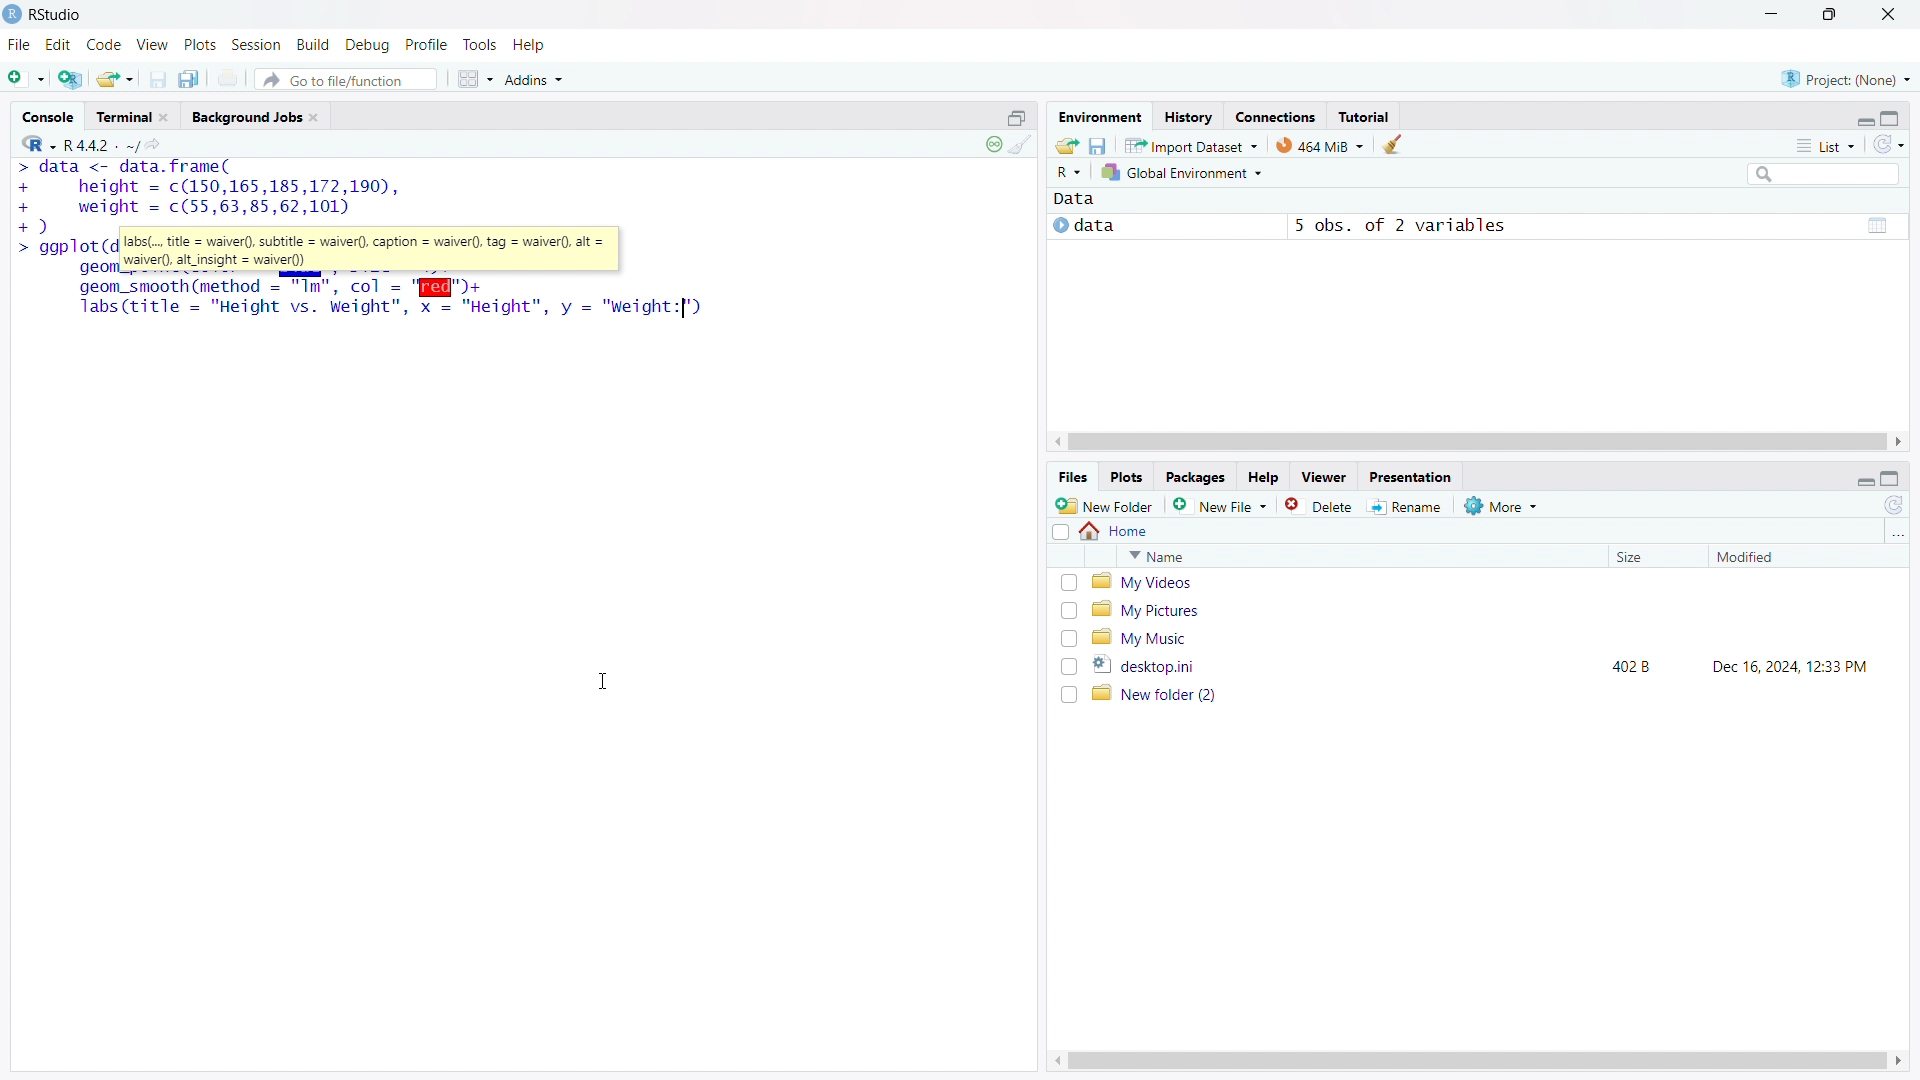  What do you see at coordinates (474, 79) in the screenshot?
I see `workspace panes` at bounding box center [474, 79].